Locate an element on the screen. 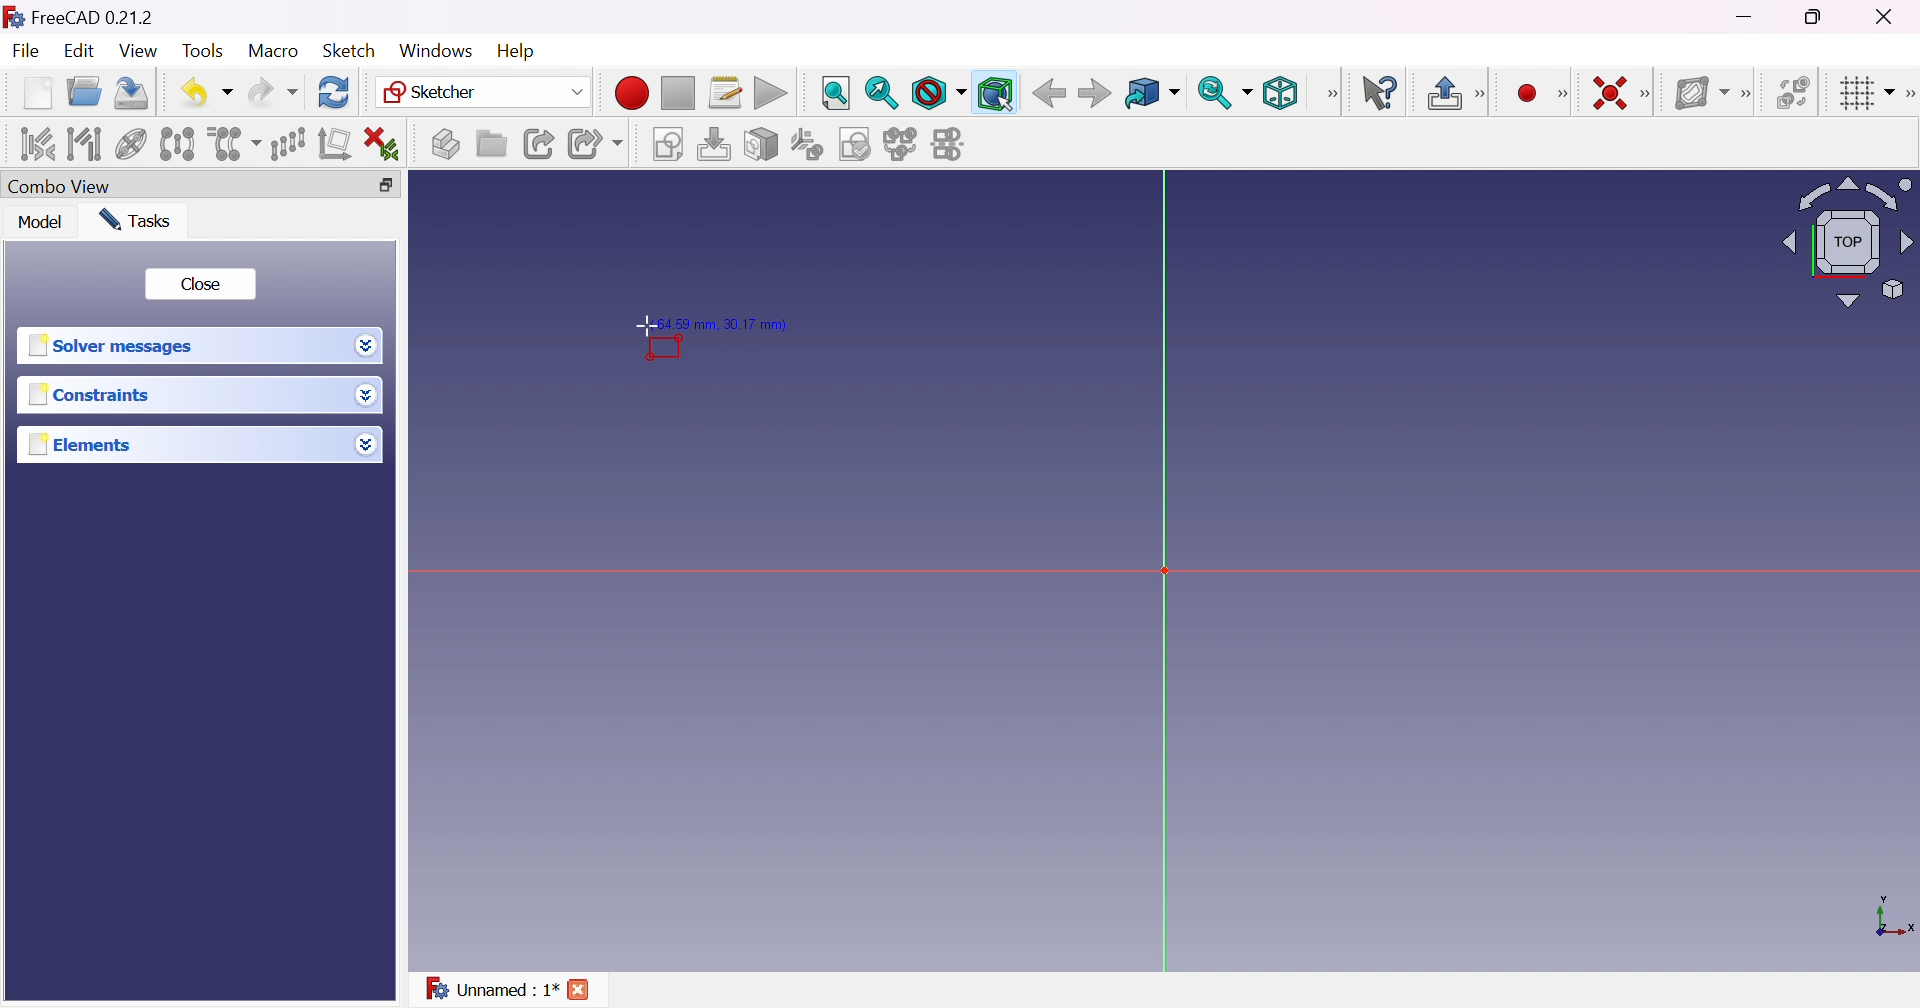  Select associated constraints is located at coordinates (37, 143).